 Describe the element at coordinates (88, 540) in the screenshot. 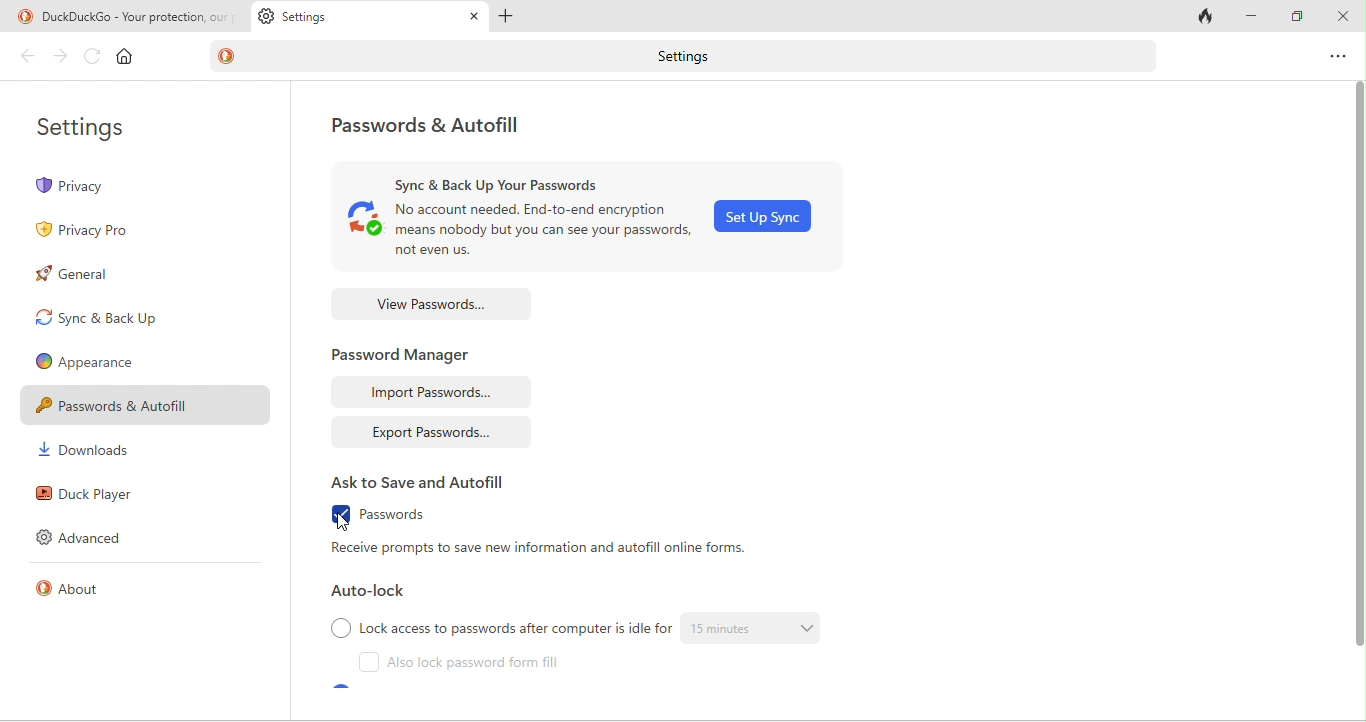

I see `advanced` at that location.